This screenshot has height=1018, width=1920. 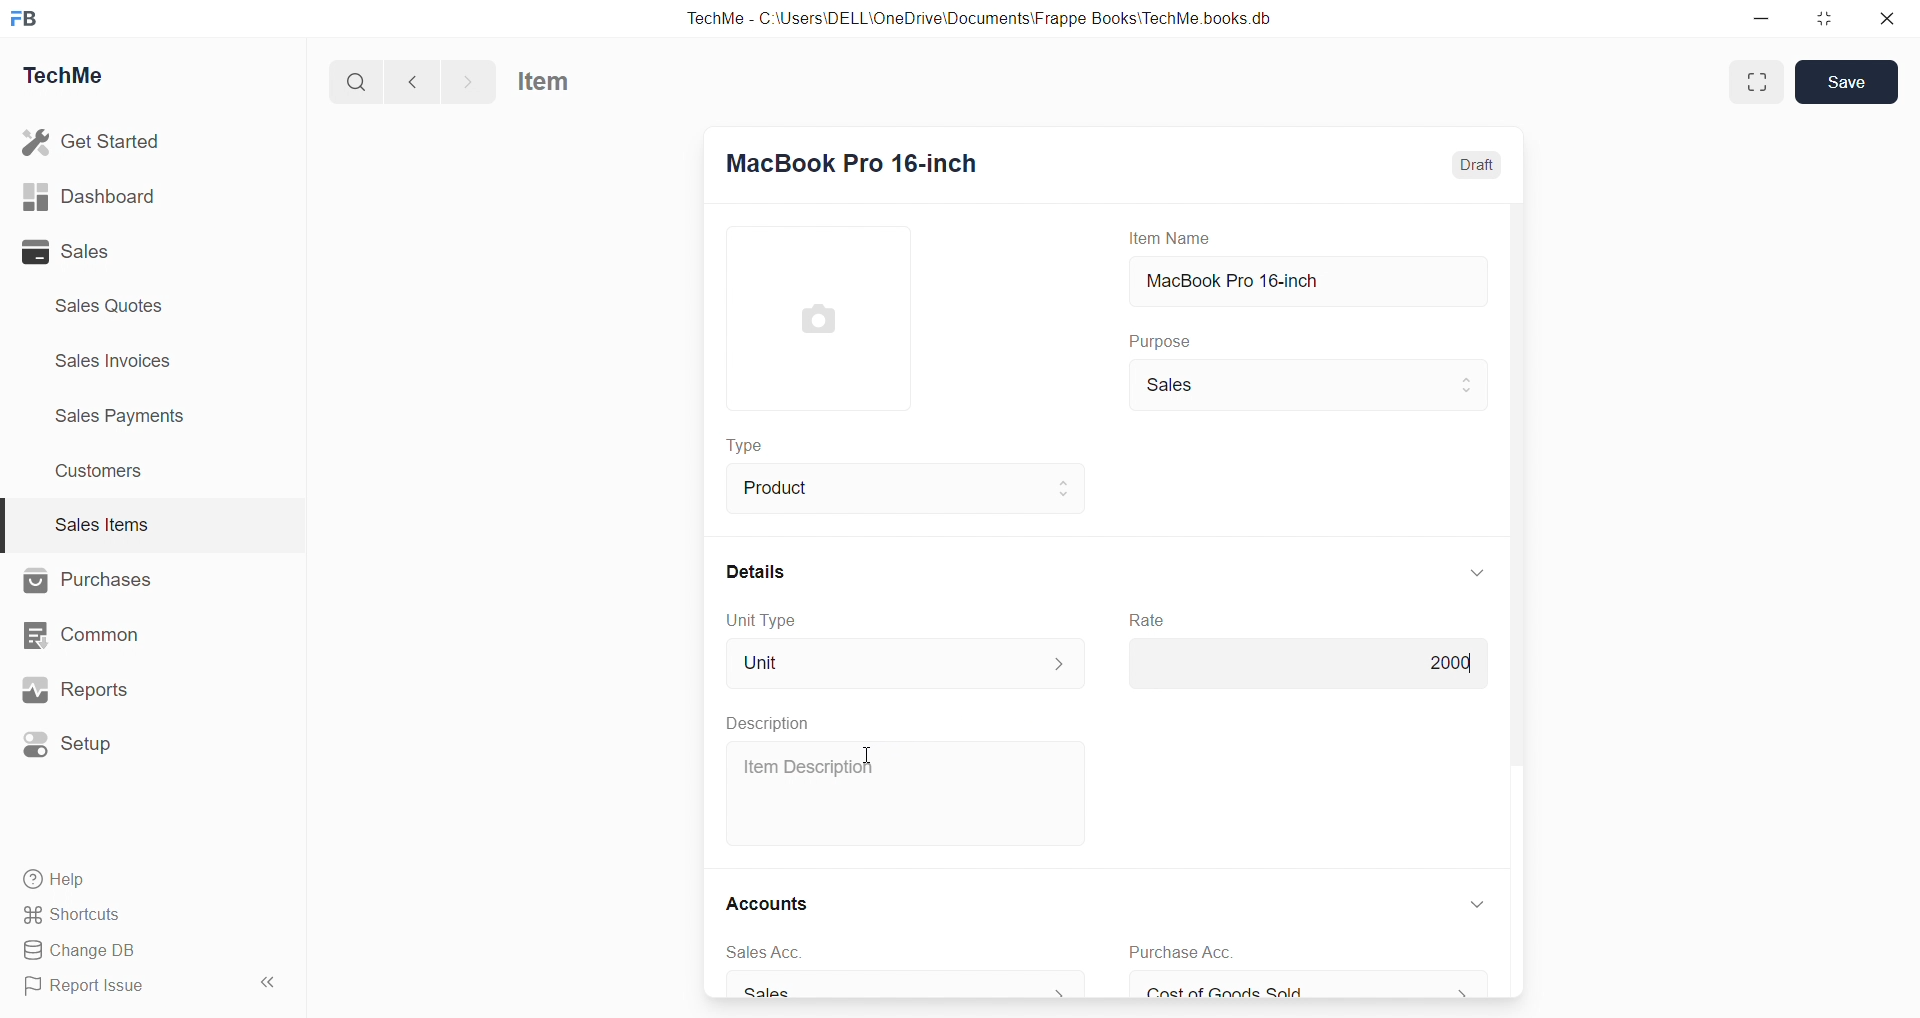 What do you see at coordinates (1306, 386) in the screenshot?
I see `Sales` at bounding box center [1306, 386].